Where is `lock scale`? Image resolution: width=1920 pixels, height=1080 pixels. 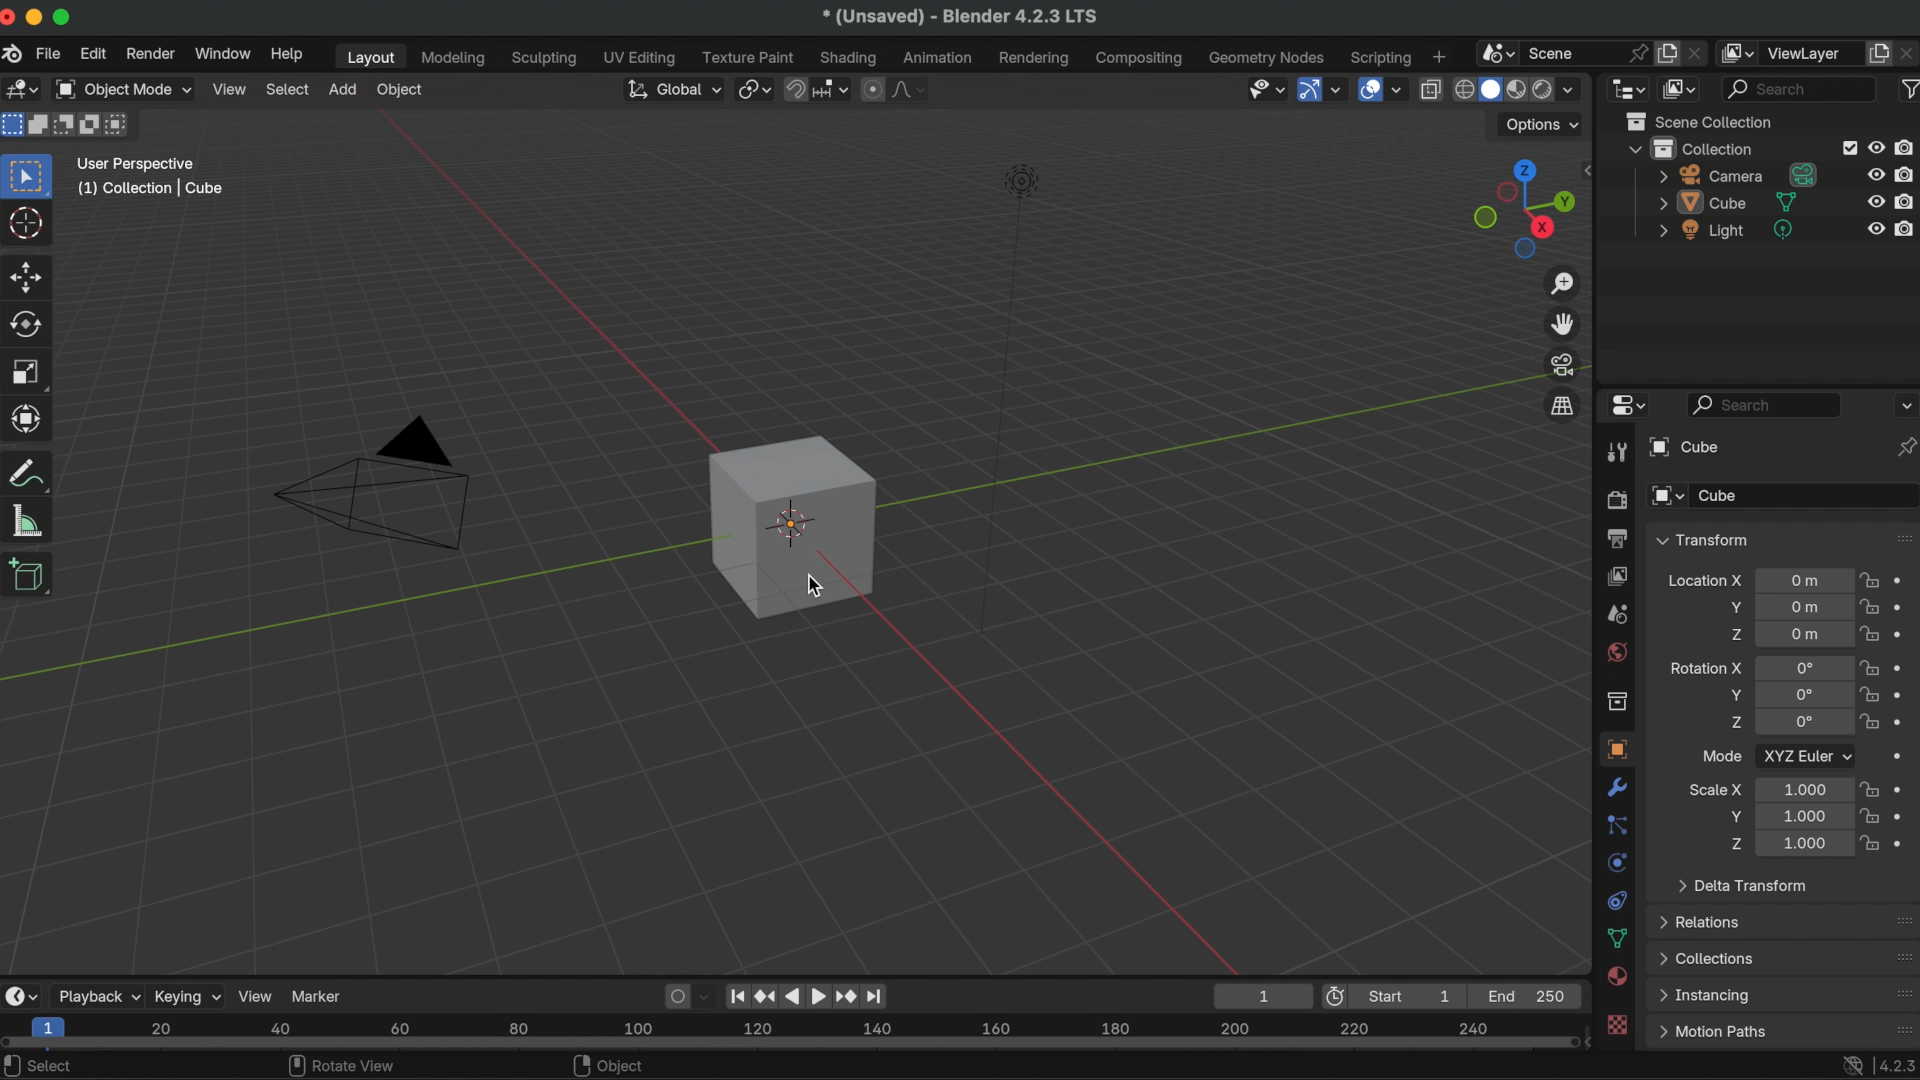 lock scale is located at coordinates (1868, 816).